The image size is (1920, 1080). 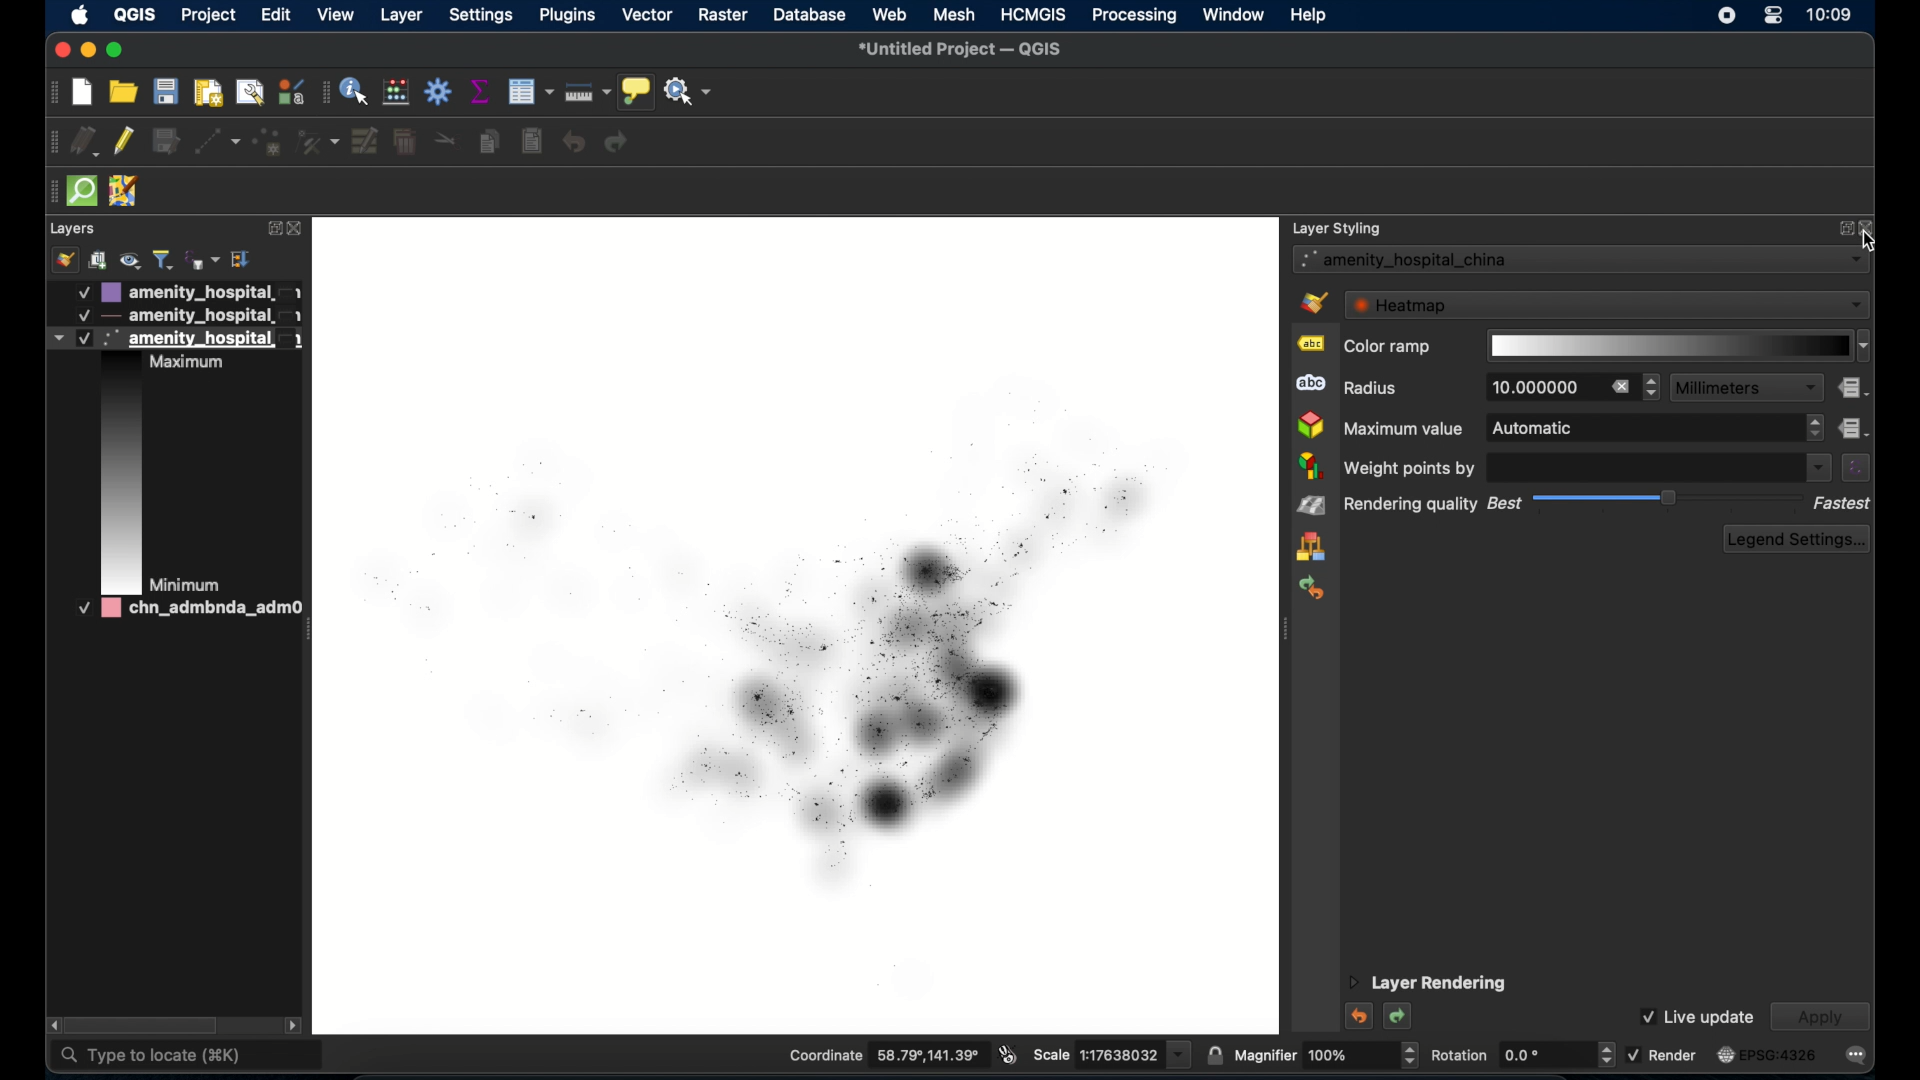 I want to click on digitize with segment, so click(x=217, y=144).